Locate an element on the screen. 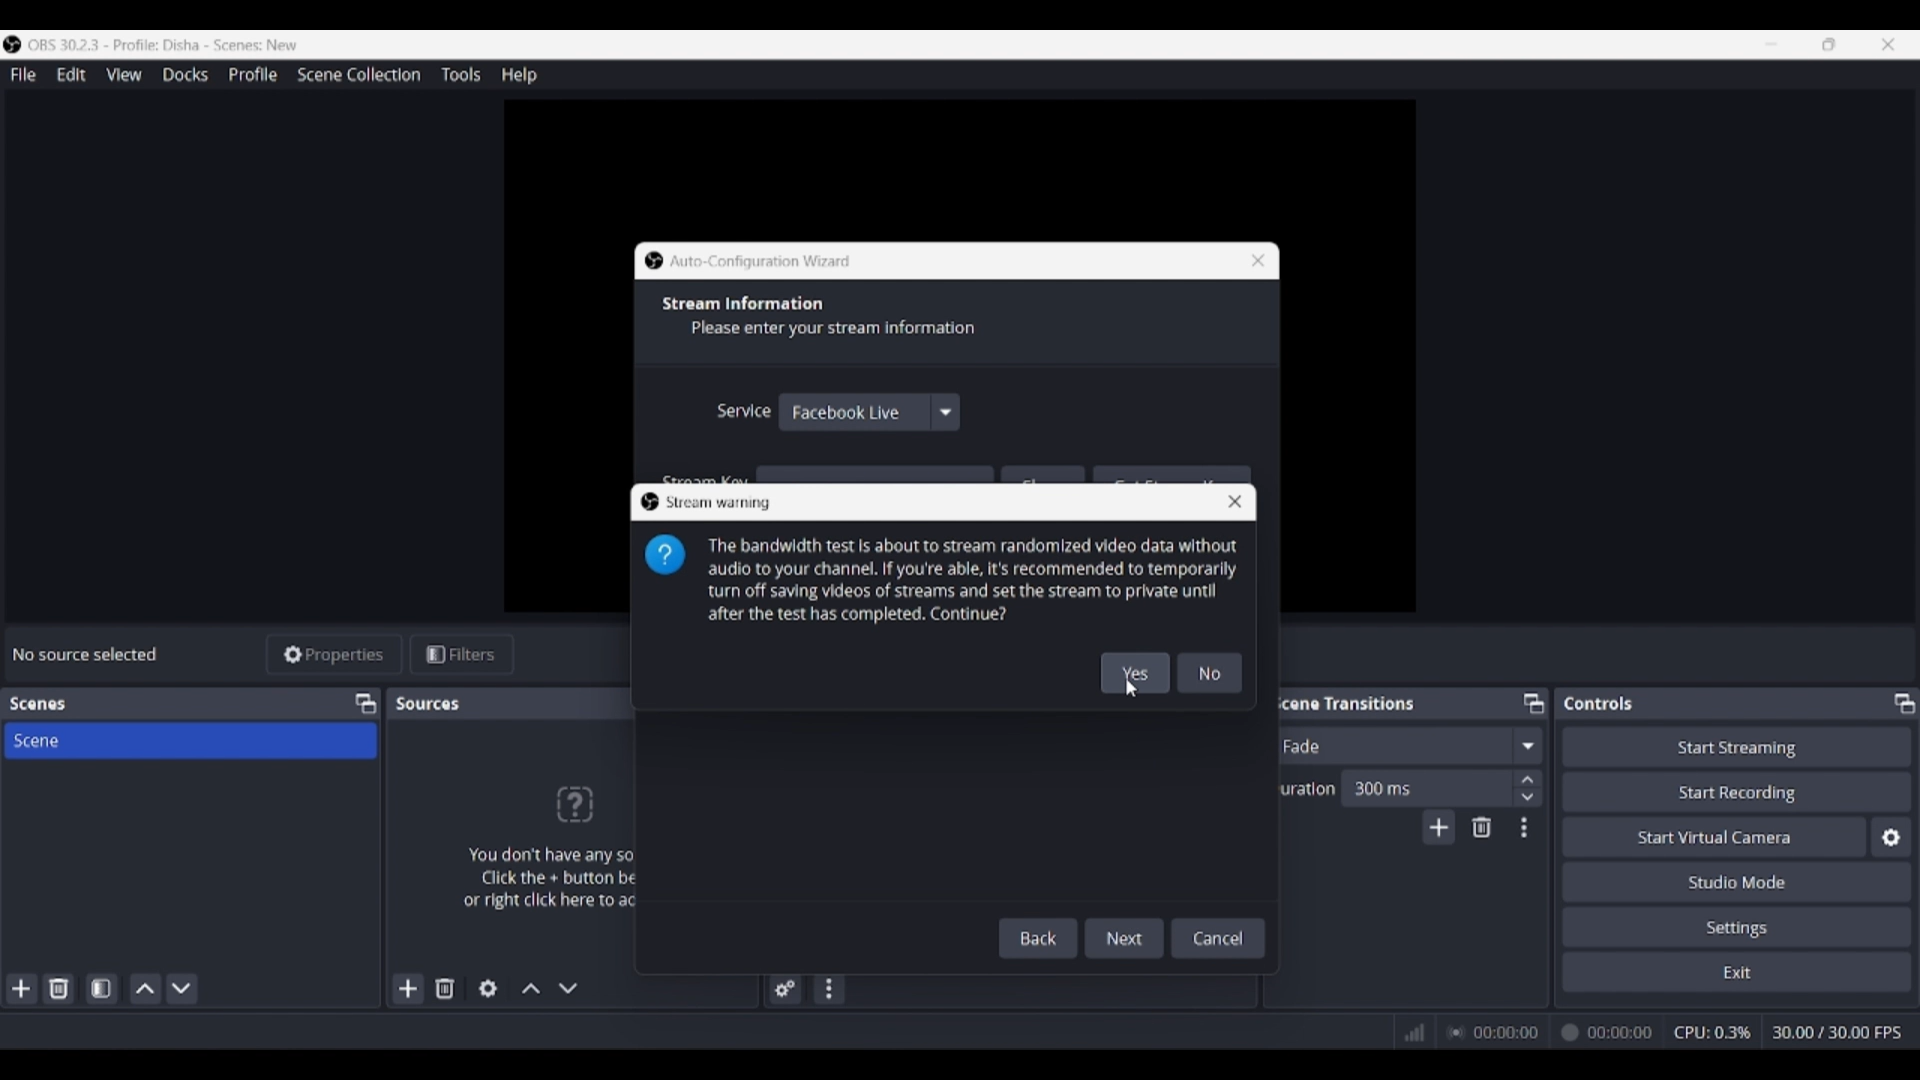 This screenshot has width=1920, height=1080. Transition properties is located at coordinates (1524, 828).